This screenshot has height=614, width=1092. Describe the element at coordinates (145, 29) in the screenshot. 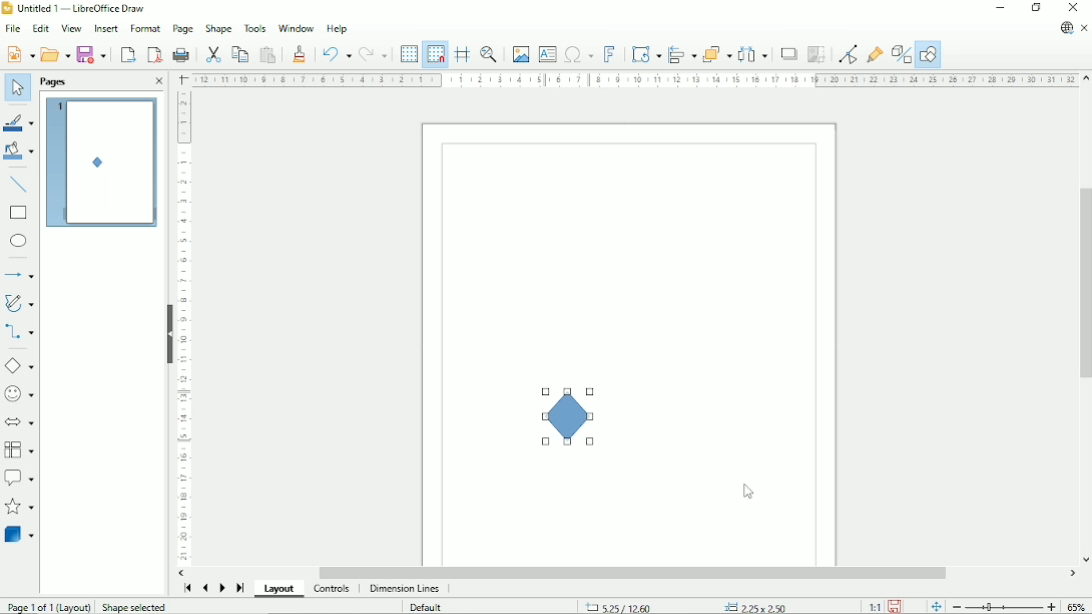

I see `Format` at that location.